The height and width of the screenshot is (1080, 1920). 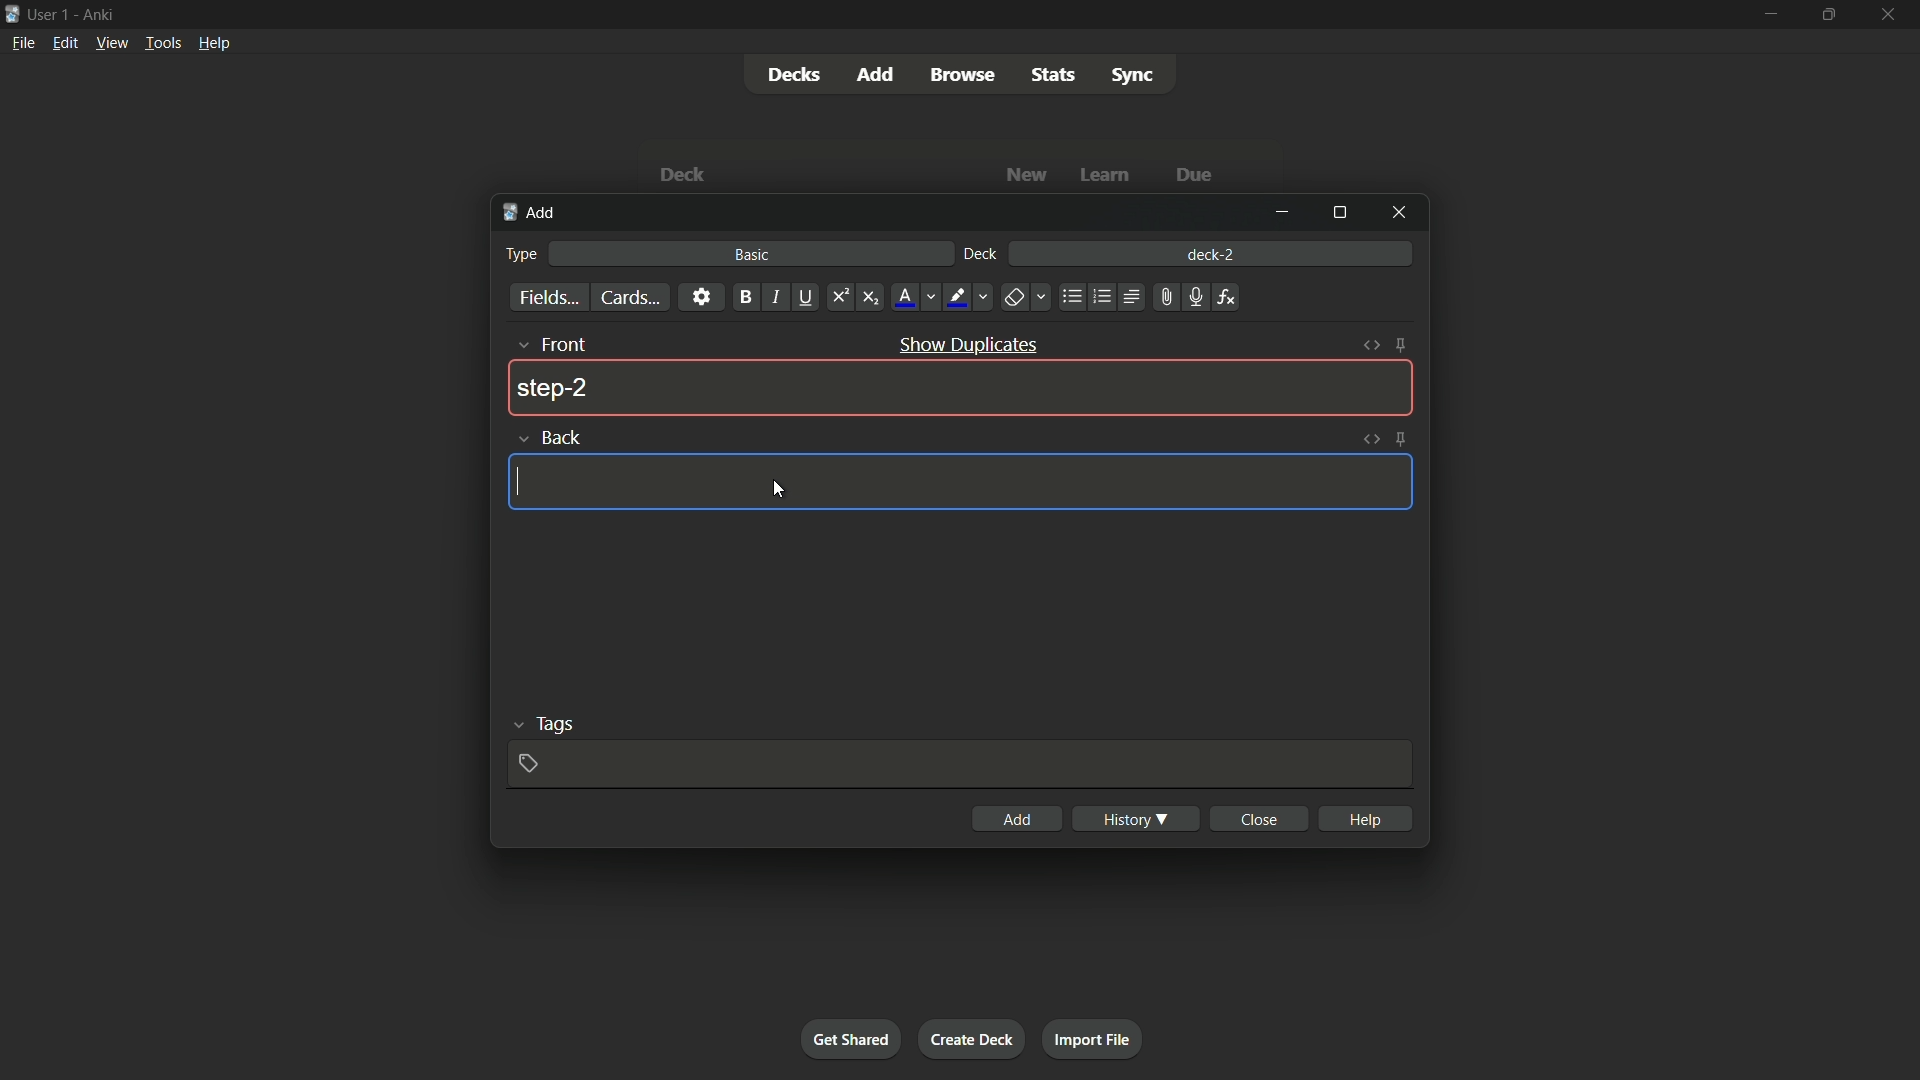 What do you see at coordinates (537, 724) in the screenshot?
I see `tags` at bounding box center [537, 724].